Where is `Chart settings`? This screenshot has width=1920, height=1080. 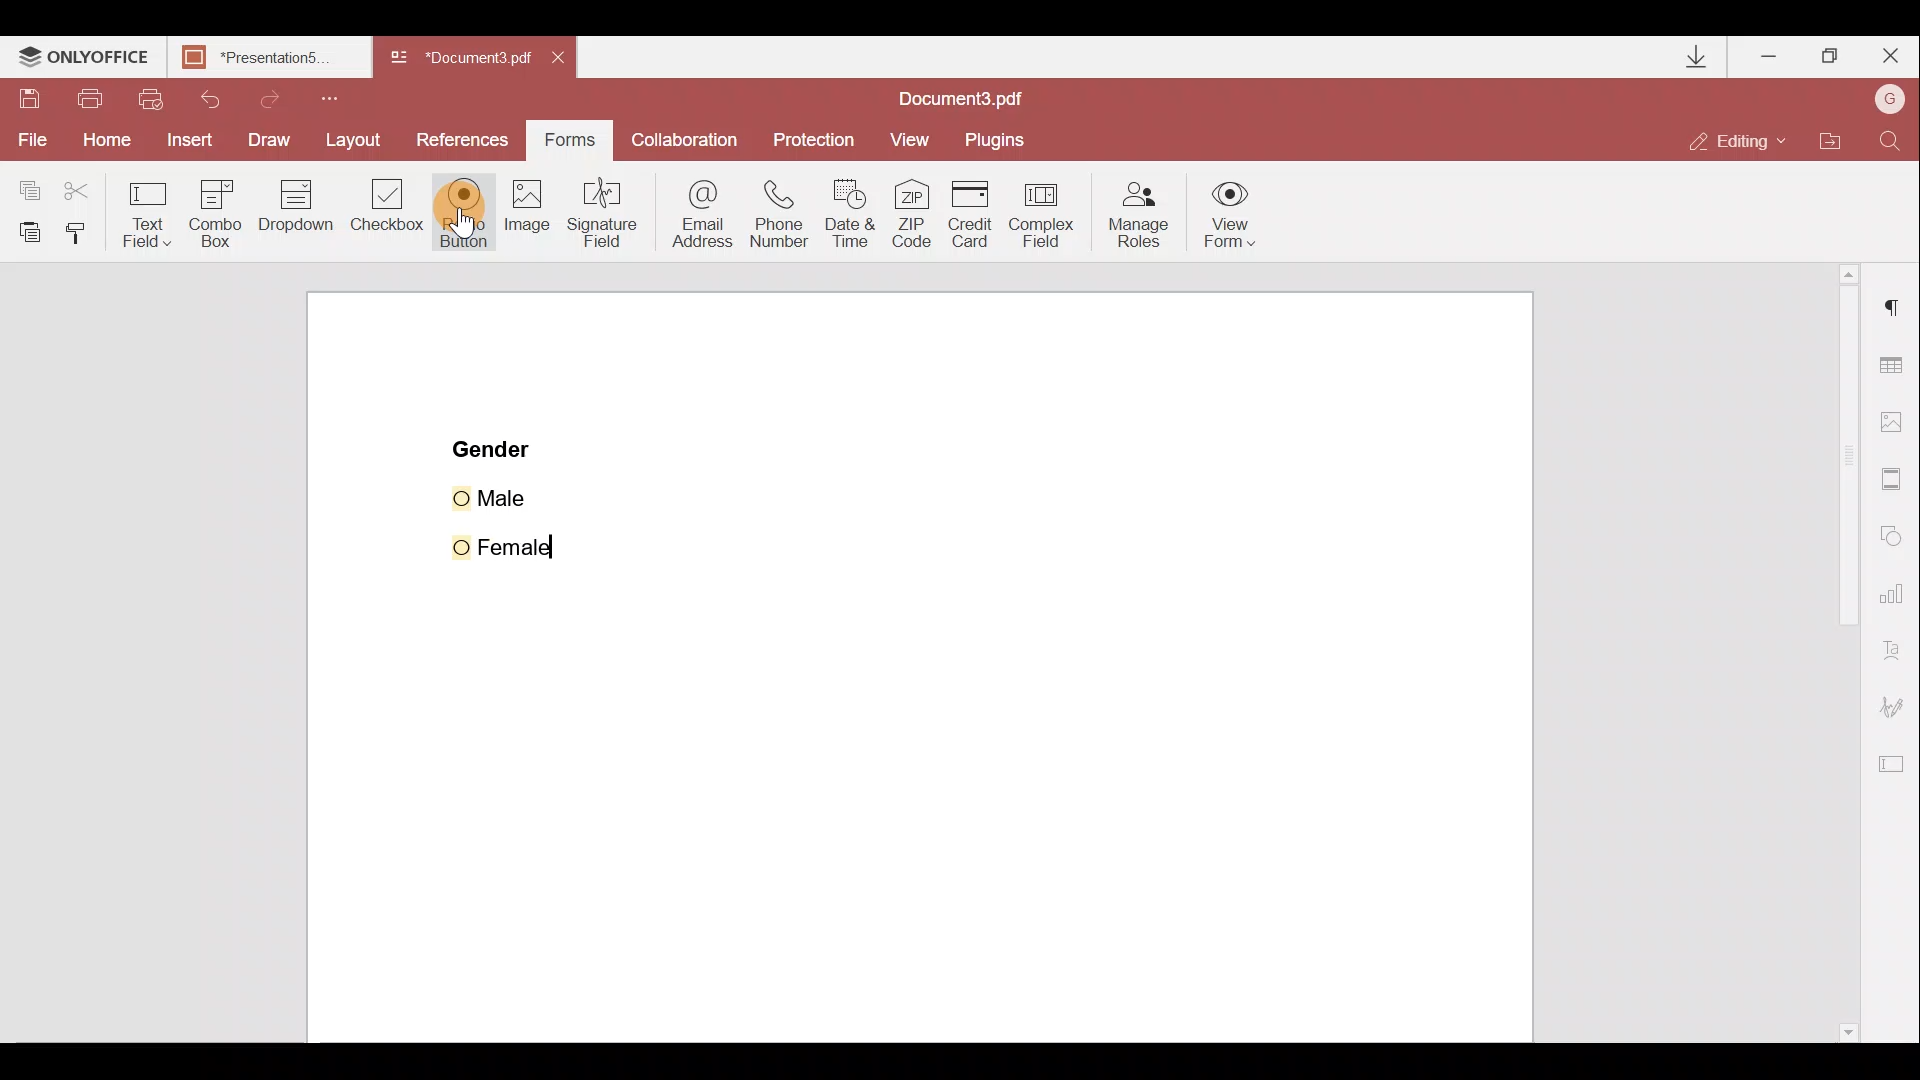
Chart settings is located at coordinates (1895, 601).